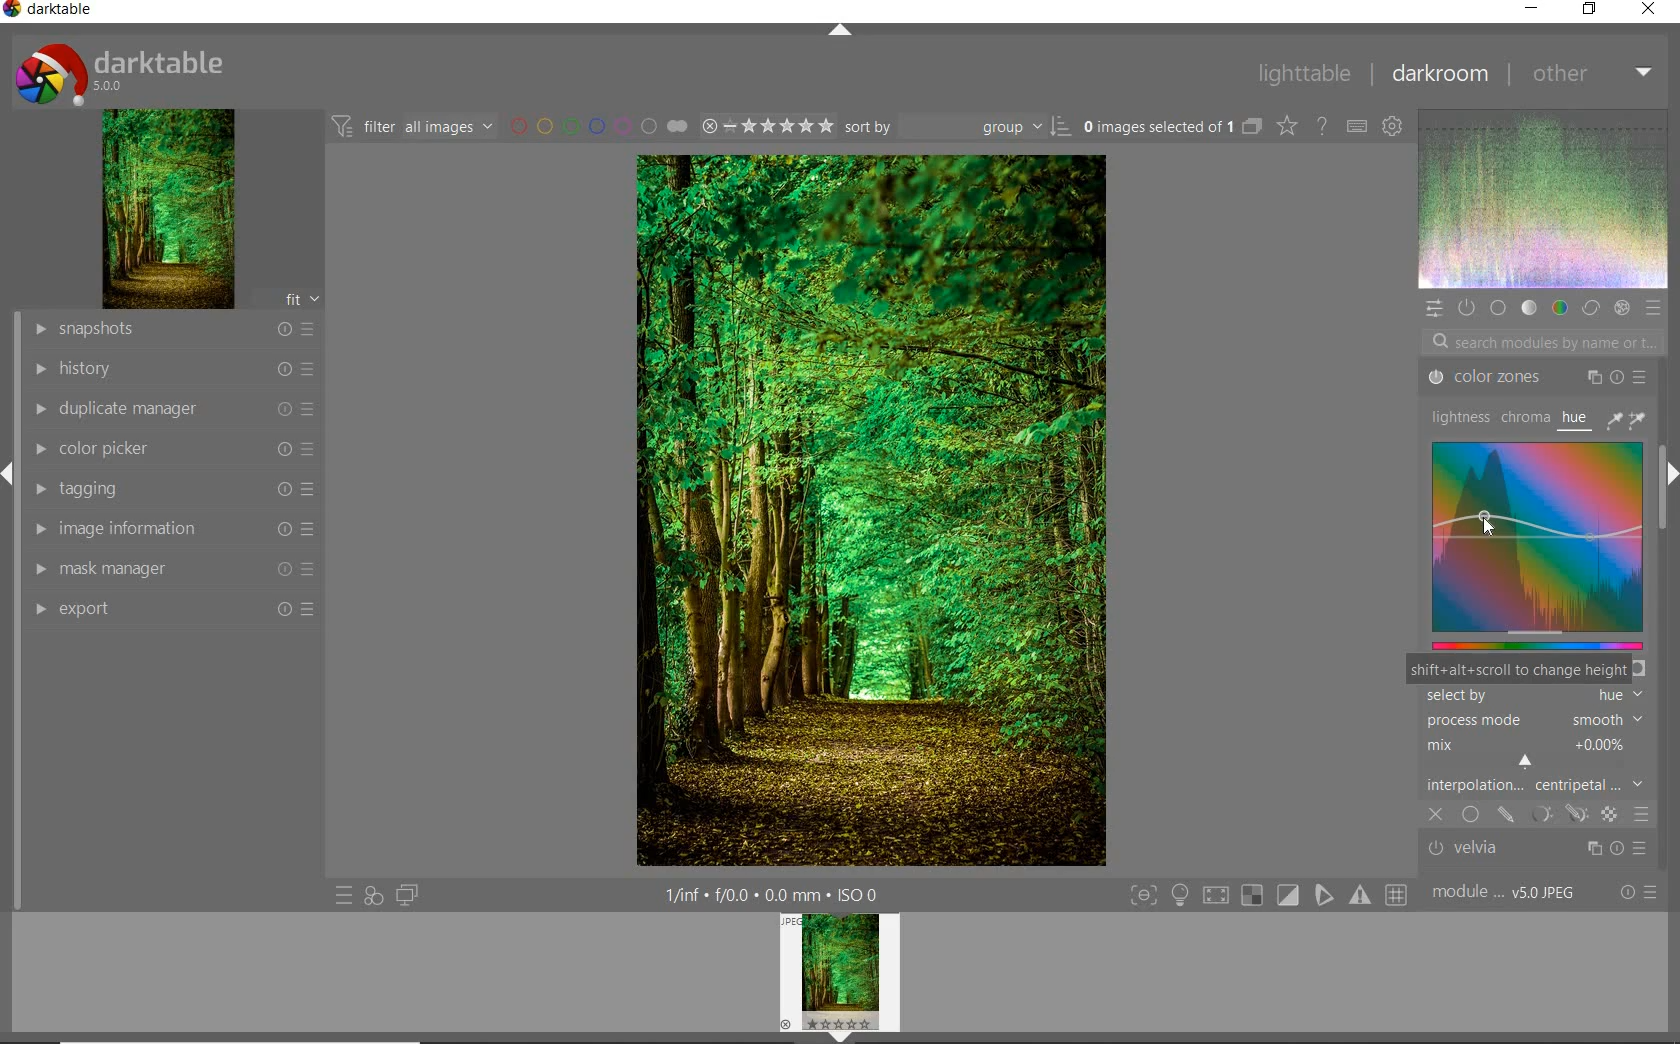 The image size is (1680, 1044). What do you see at coordinates (1523, 418) in the screenshot?
I see `chroma` at bounding box center [1523, 418].